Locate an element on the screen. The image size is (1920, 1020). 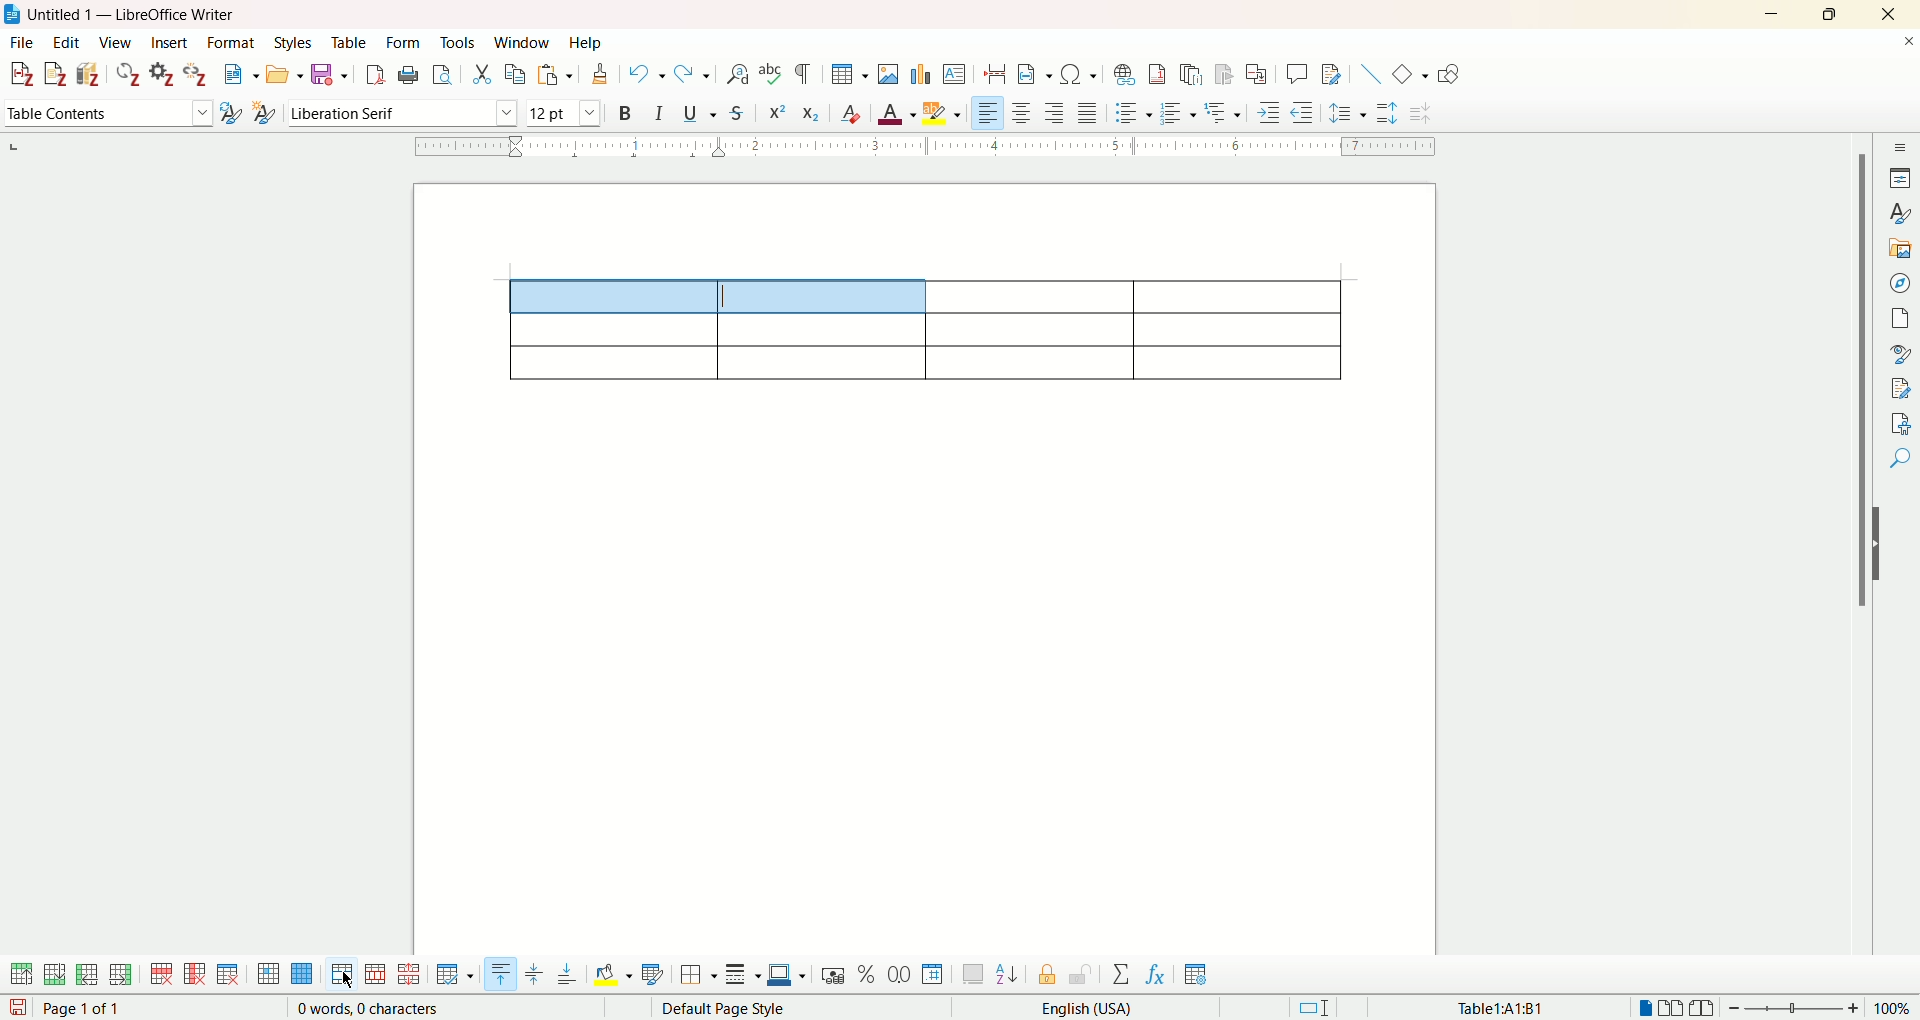
insert column after is located at coordinates (119, 972).